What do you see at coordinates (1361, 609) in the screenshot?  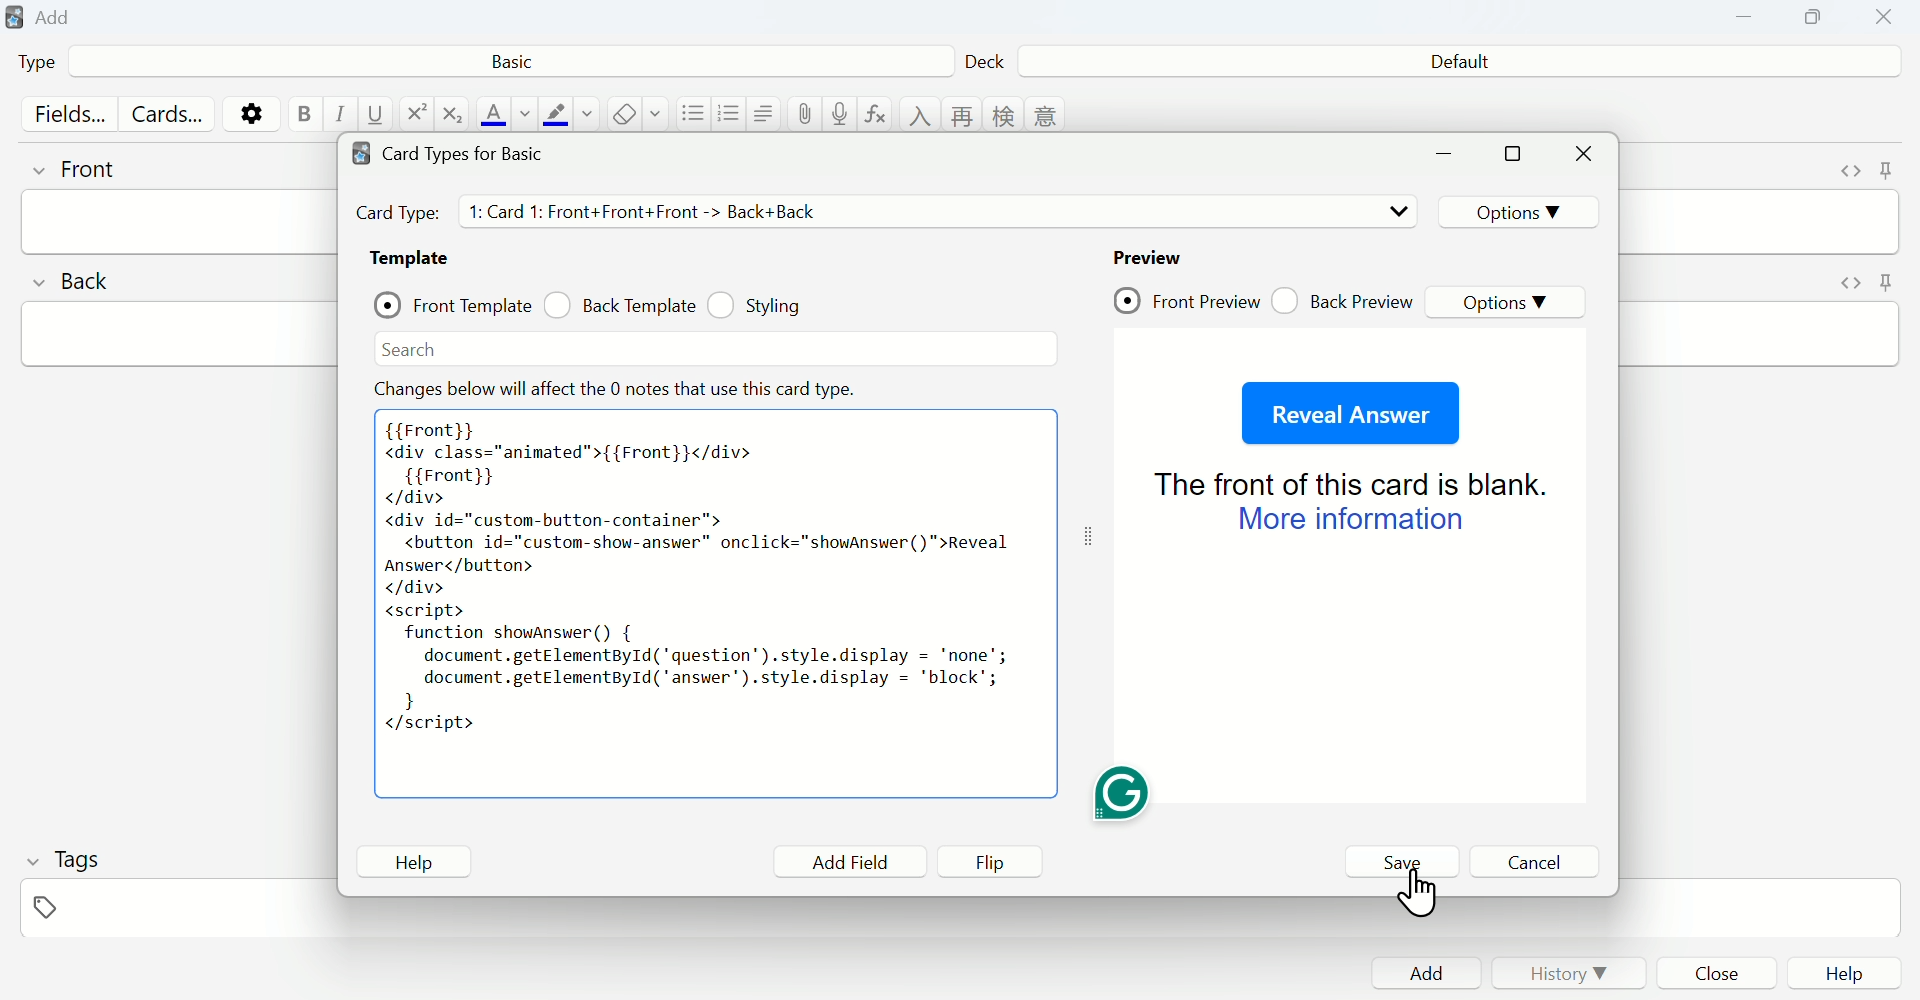 I see `Preview page` at bounding box center [1361, 609].